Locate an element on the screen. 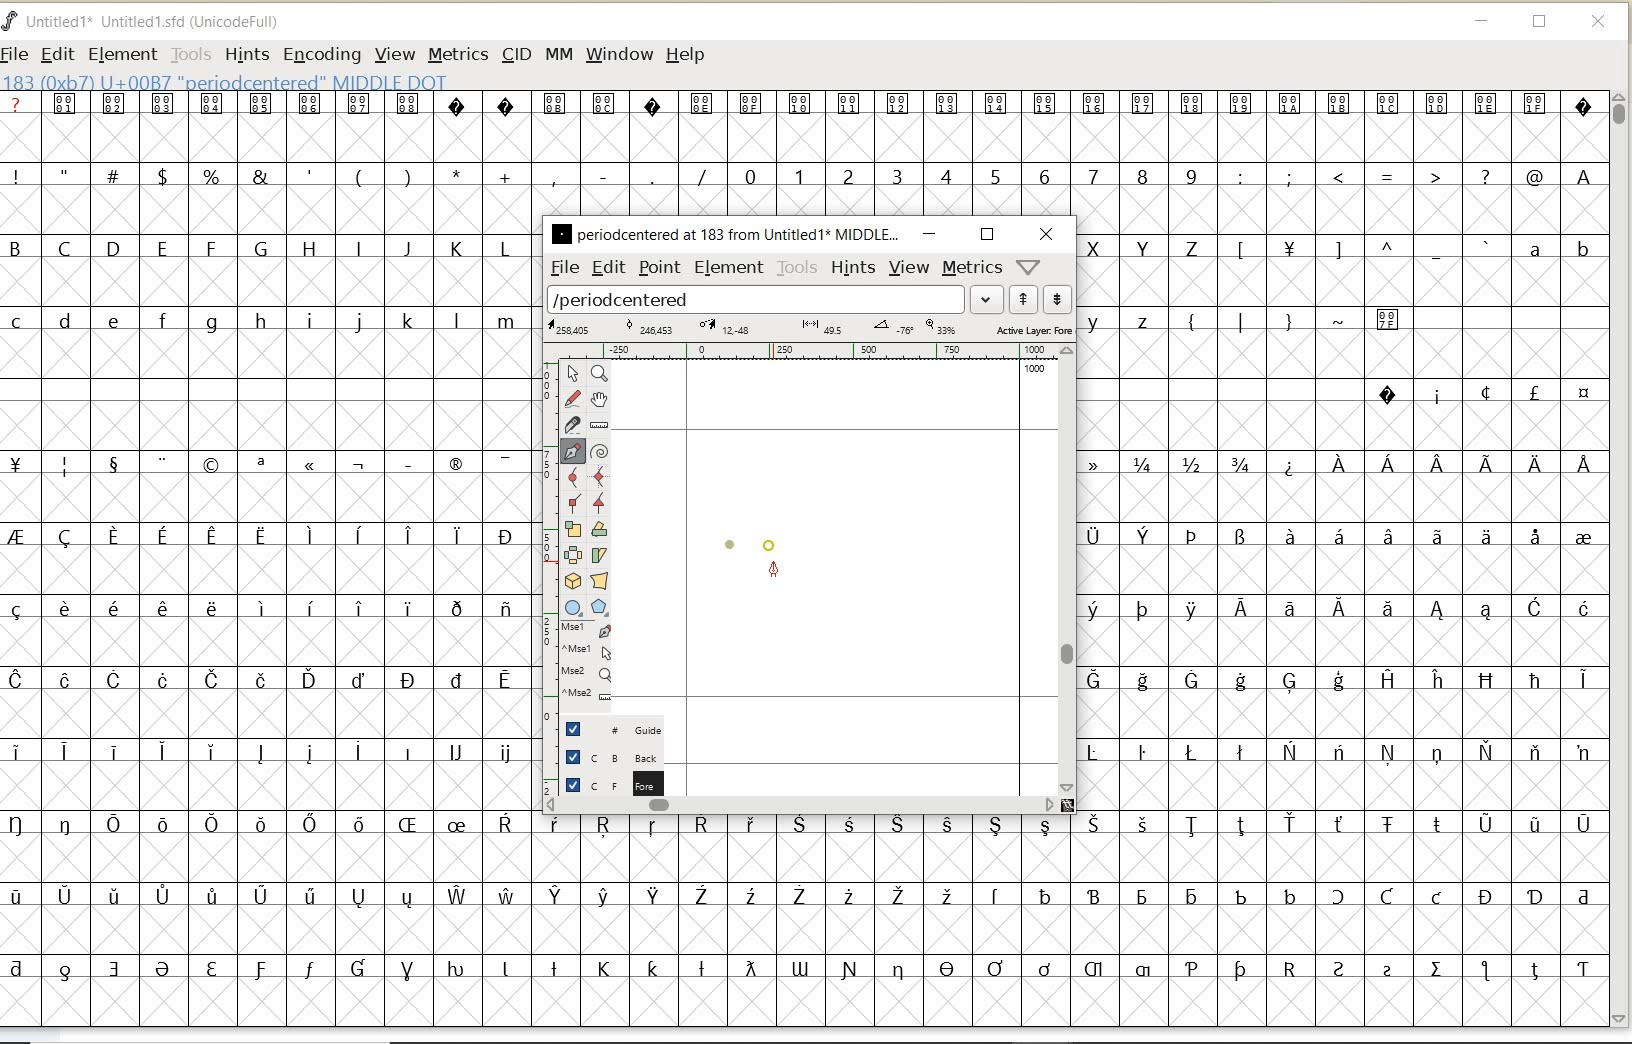 The height and width of the screenshot is (1044, 1632). FONT NAME is located at coordinates (156, 22).